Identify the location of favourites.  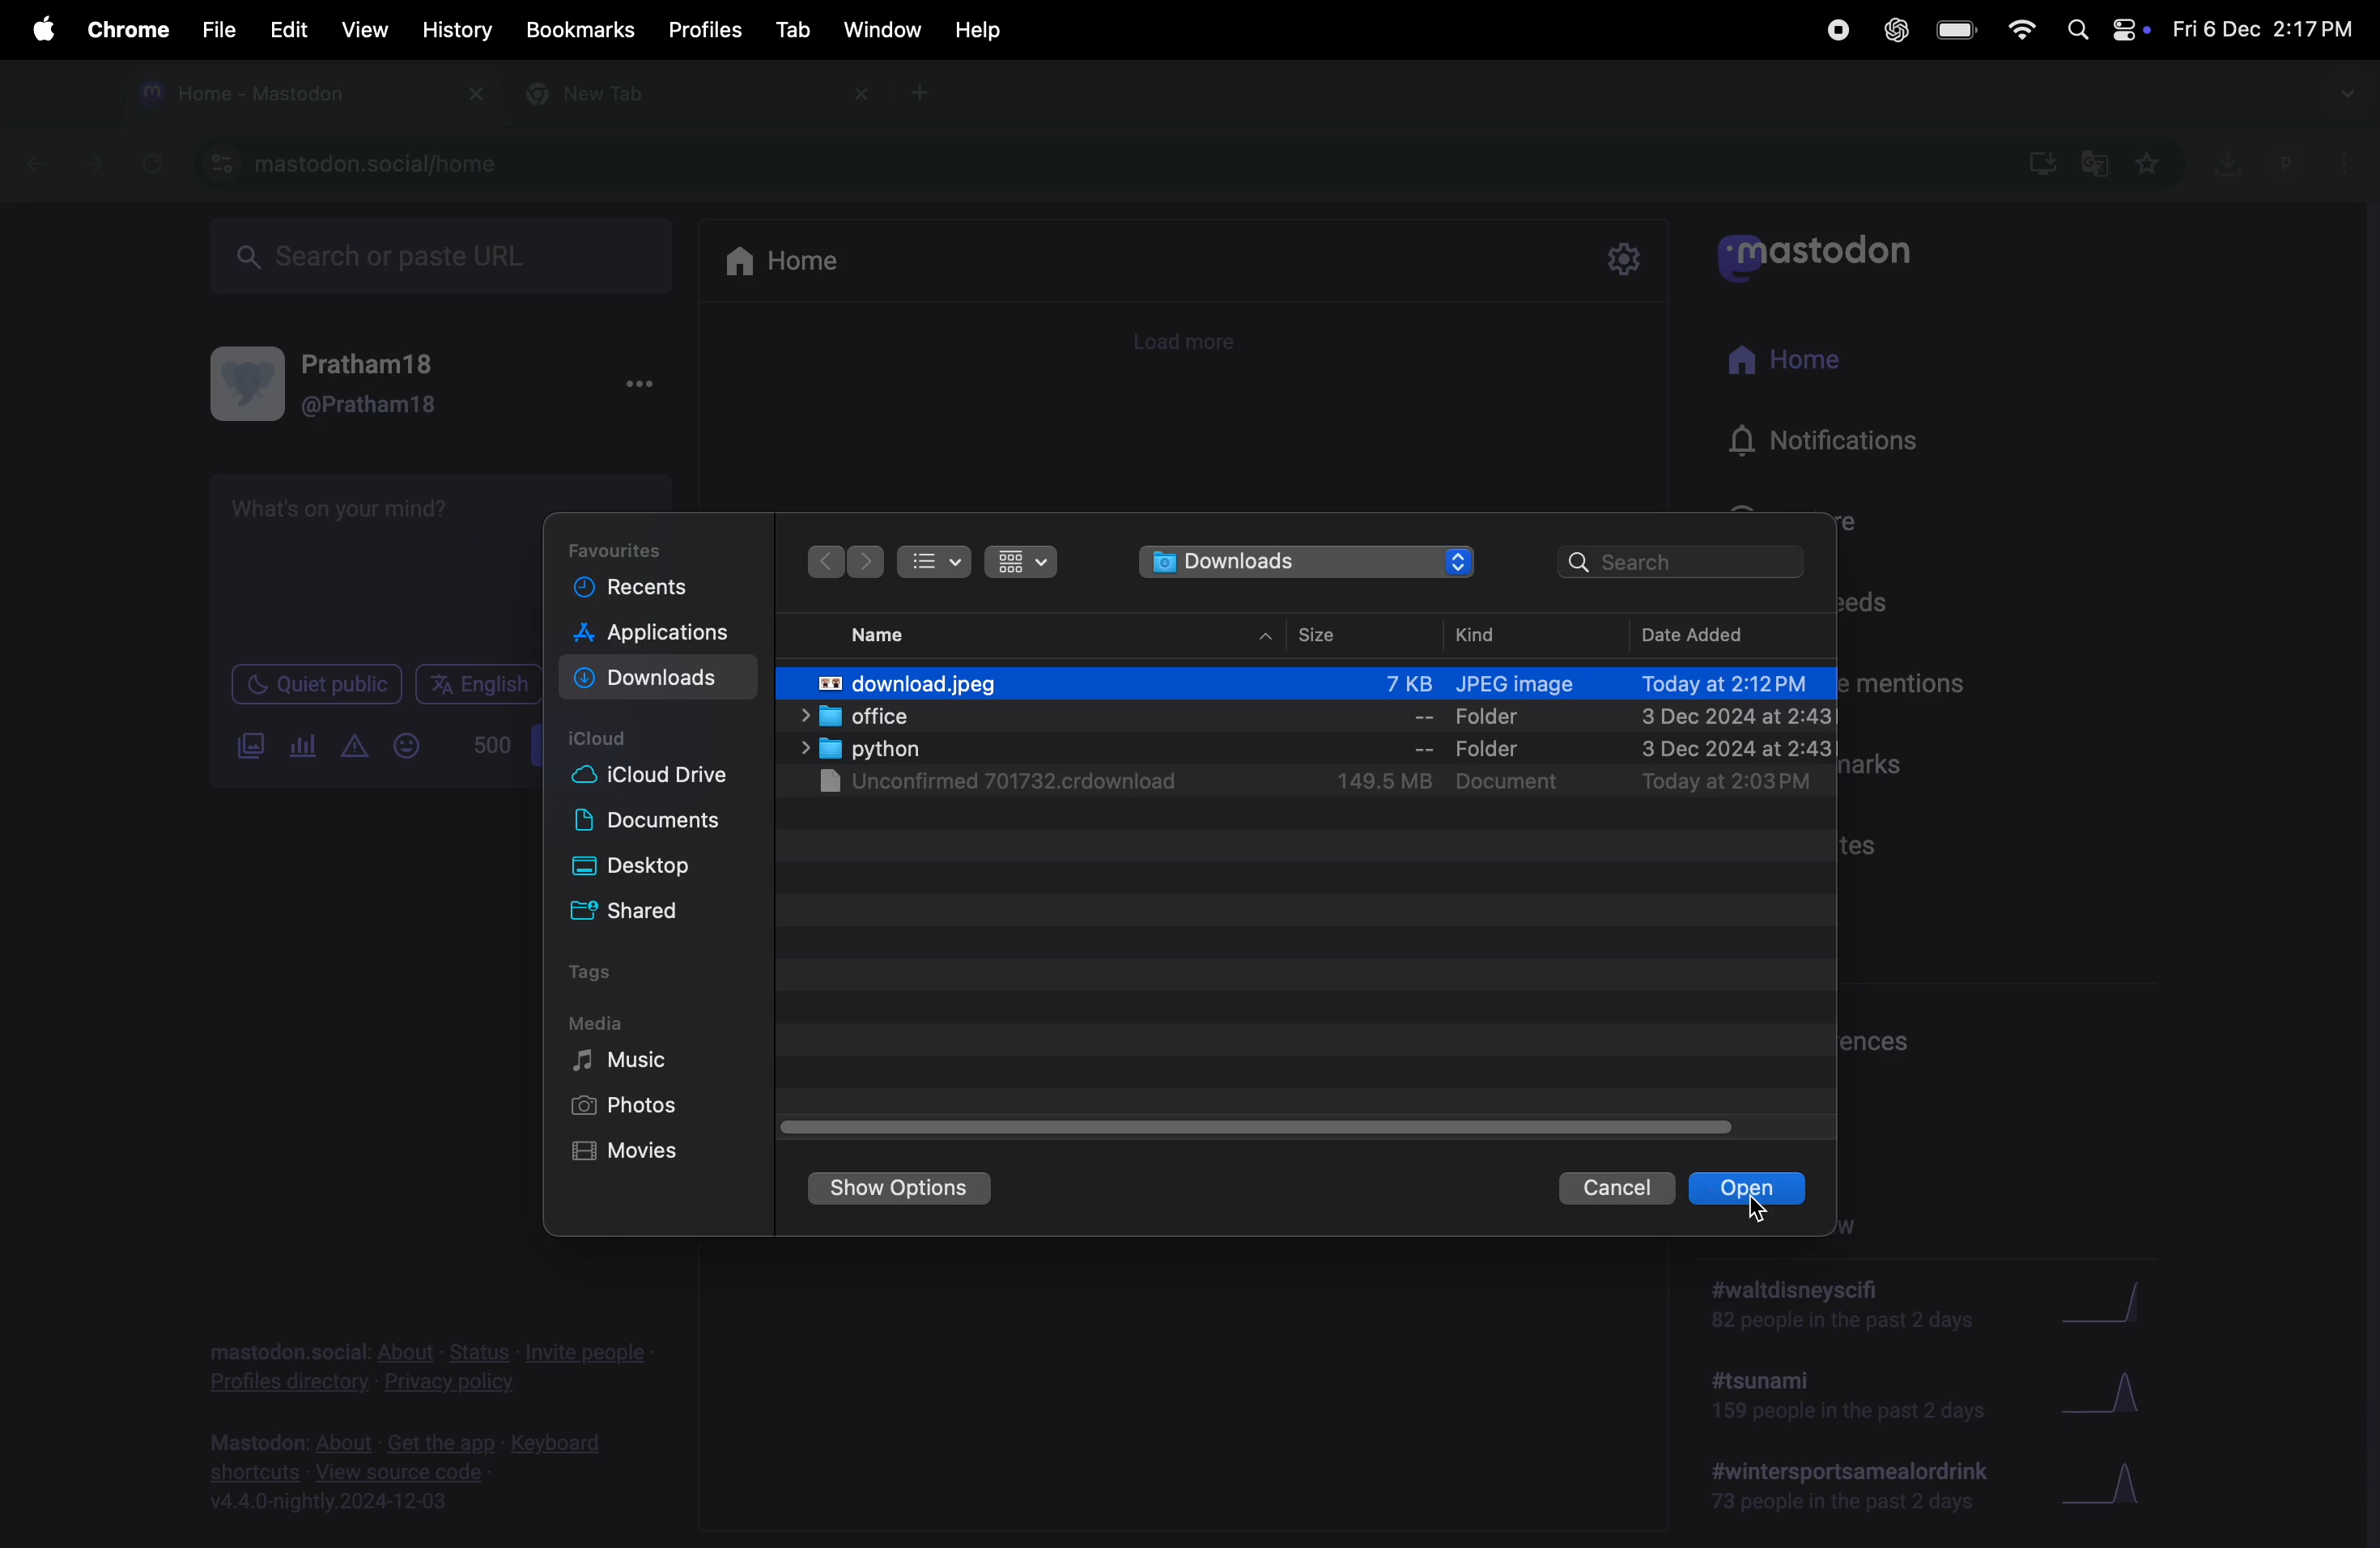
(2152, 161).